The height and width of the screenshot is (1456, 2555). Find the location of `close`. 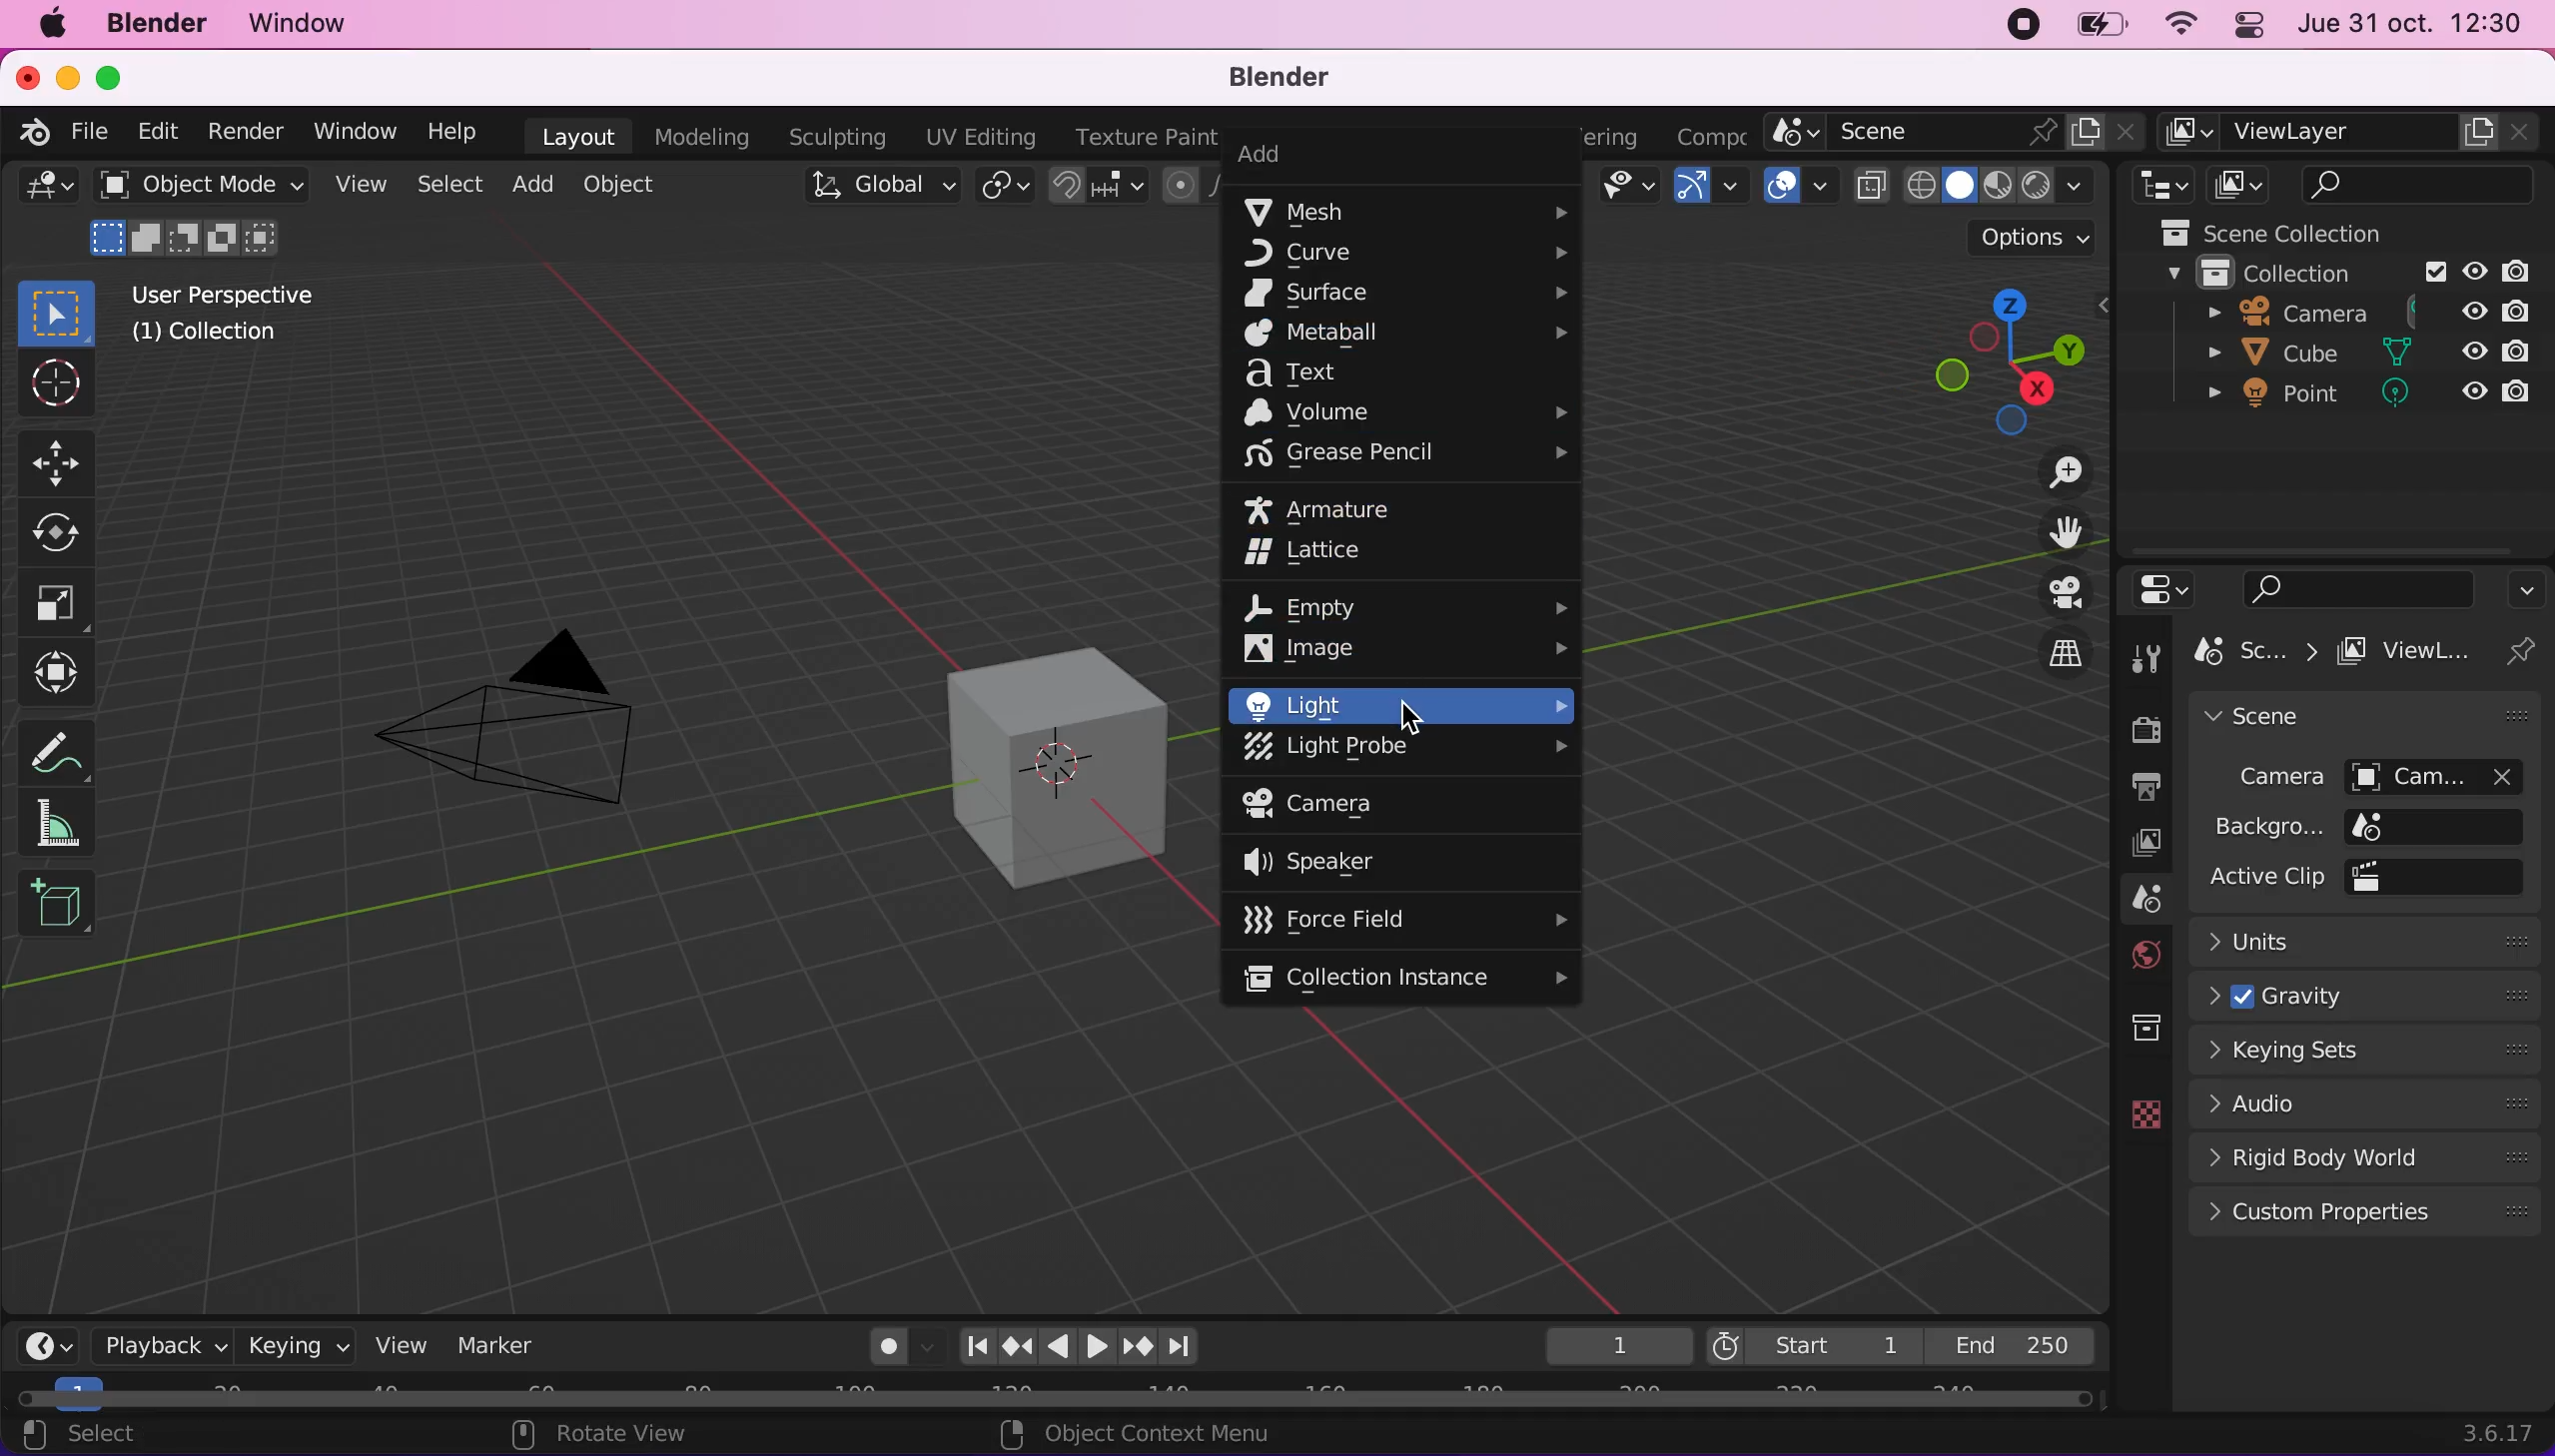

close is located at coordinates (24, 76).